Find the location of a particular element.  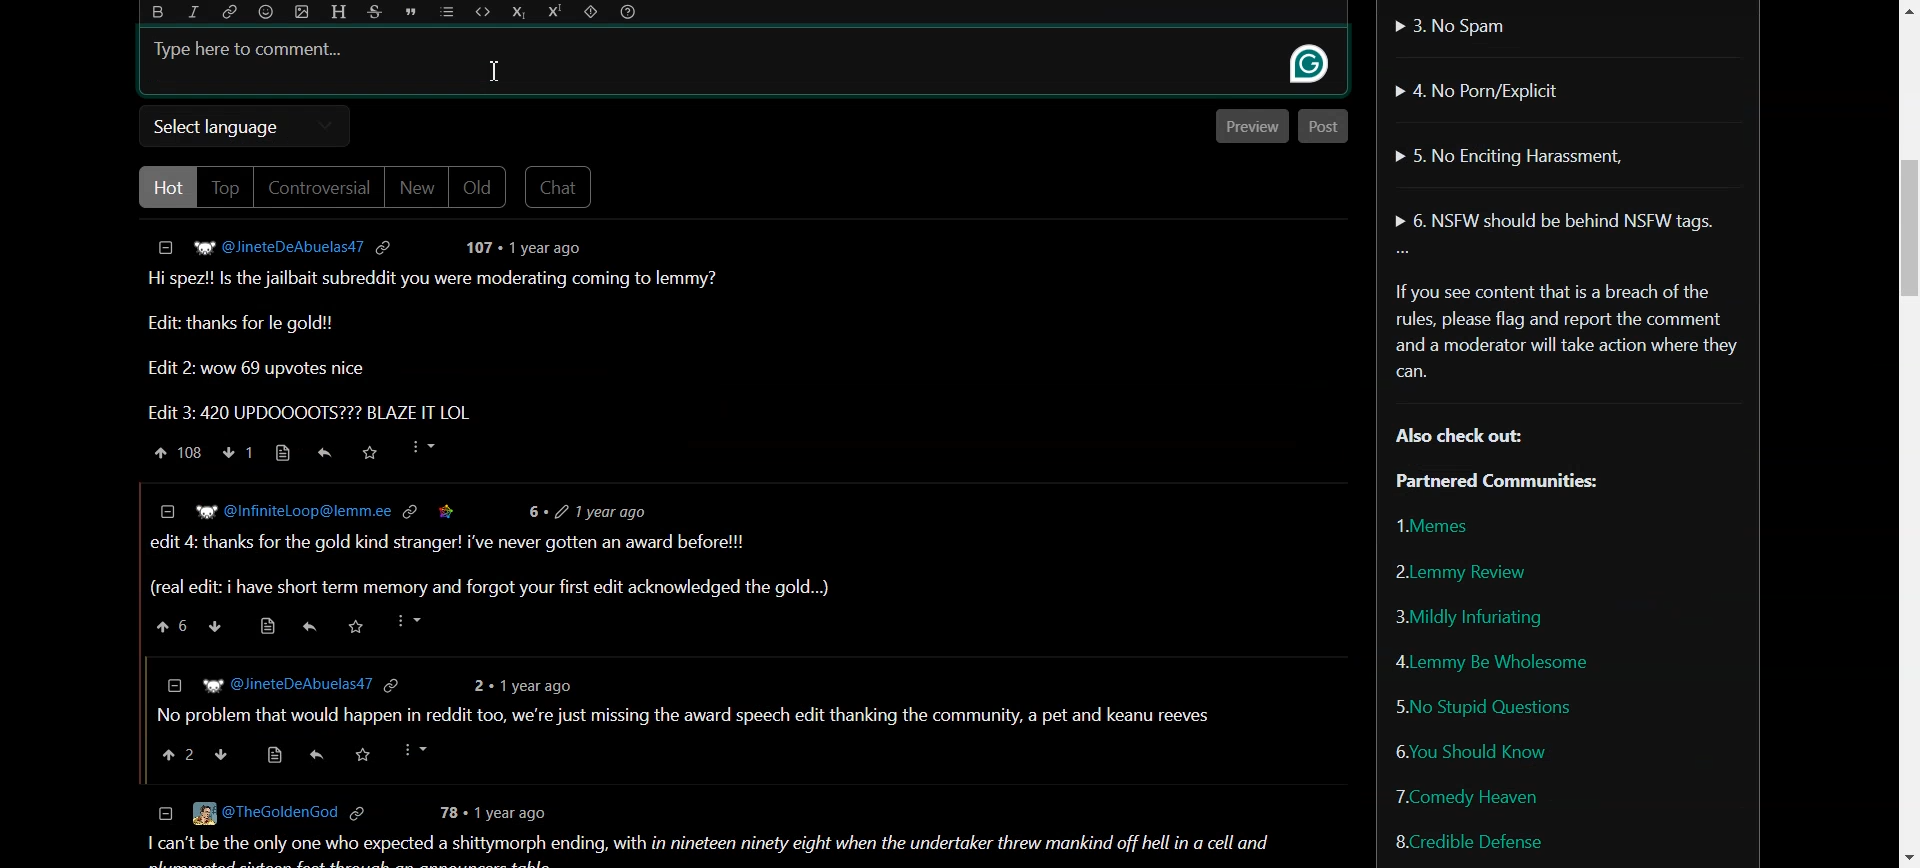

source is located at coordinates (268, 626).